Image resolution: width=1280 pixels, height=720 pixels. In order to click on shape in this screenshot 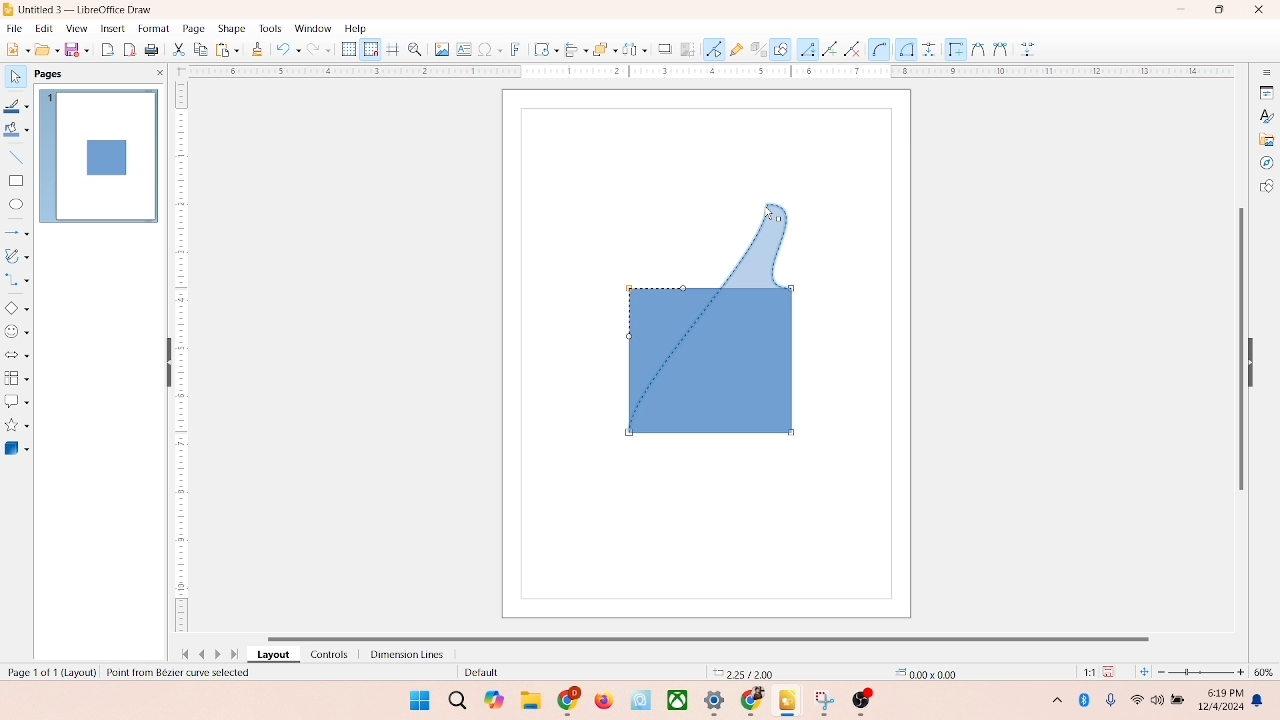, I will do `click(231, 28)`.